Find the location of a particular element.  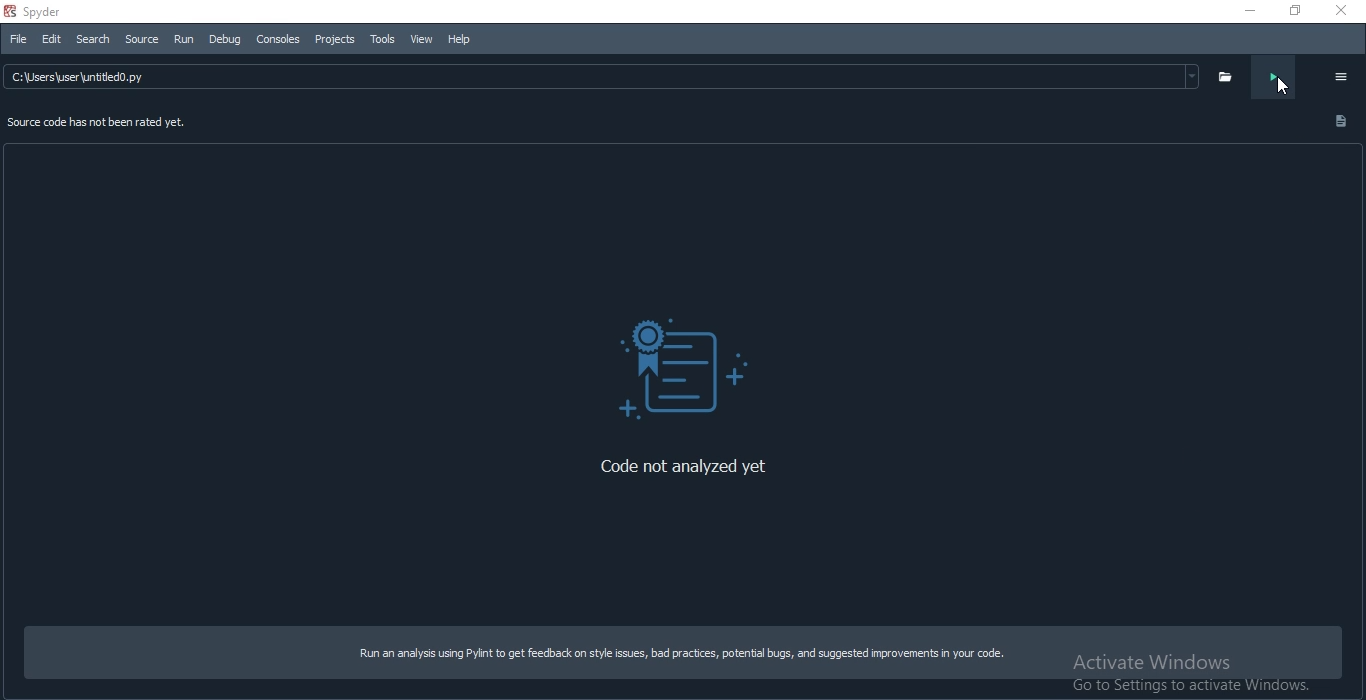

Edit is located at coordinates (50, 40).